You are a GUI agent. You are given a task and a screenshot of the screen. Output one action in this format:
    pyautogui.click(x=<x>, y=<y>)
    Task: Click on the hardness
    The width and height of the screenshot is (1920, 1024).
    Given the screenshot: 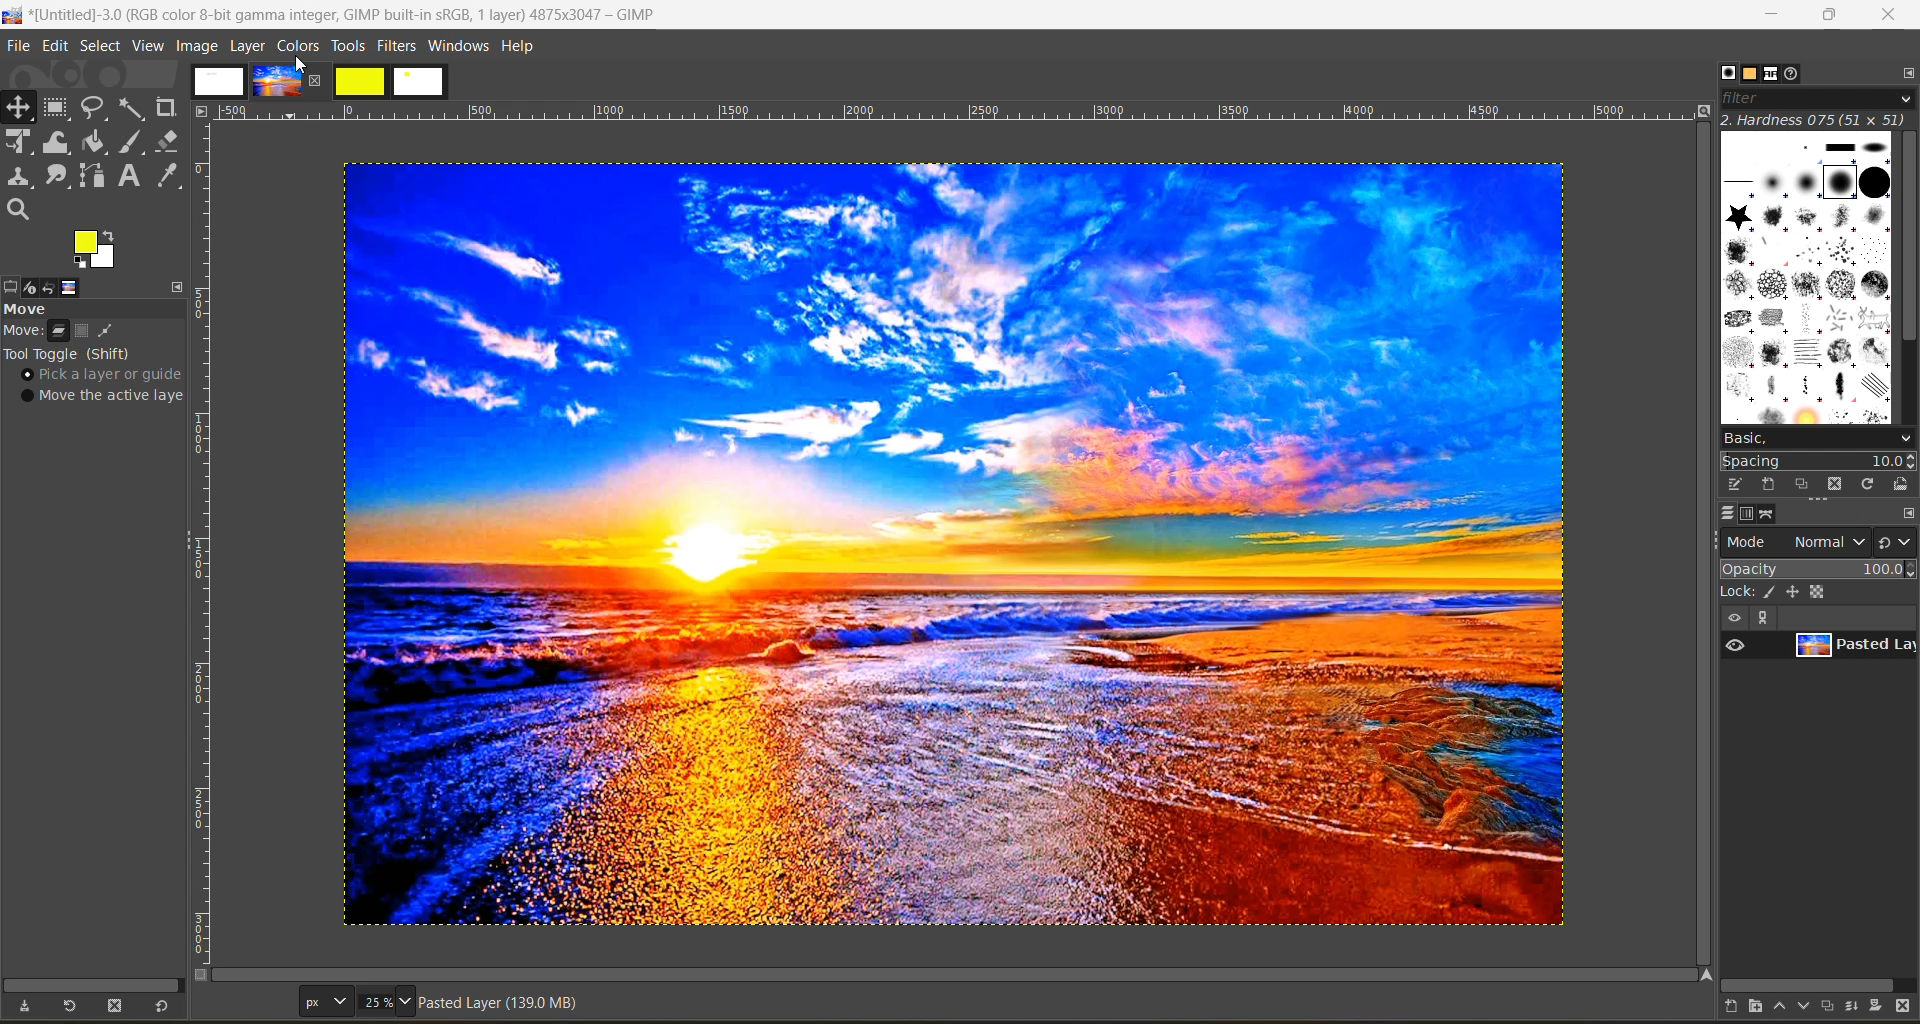 What is the action you would take?
    pyautogui.click(x=1817, y=119)
    